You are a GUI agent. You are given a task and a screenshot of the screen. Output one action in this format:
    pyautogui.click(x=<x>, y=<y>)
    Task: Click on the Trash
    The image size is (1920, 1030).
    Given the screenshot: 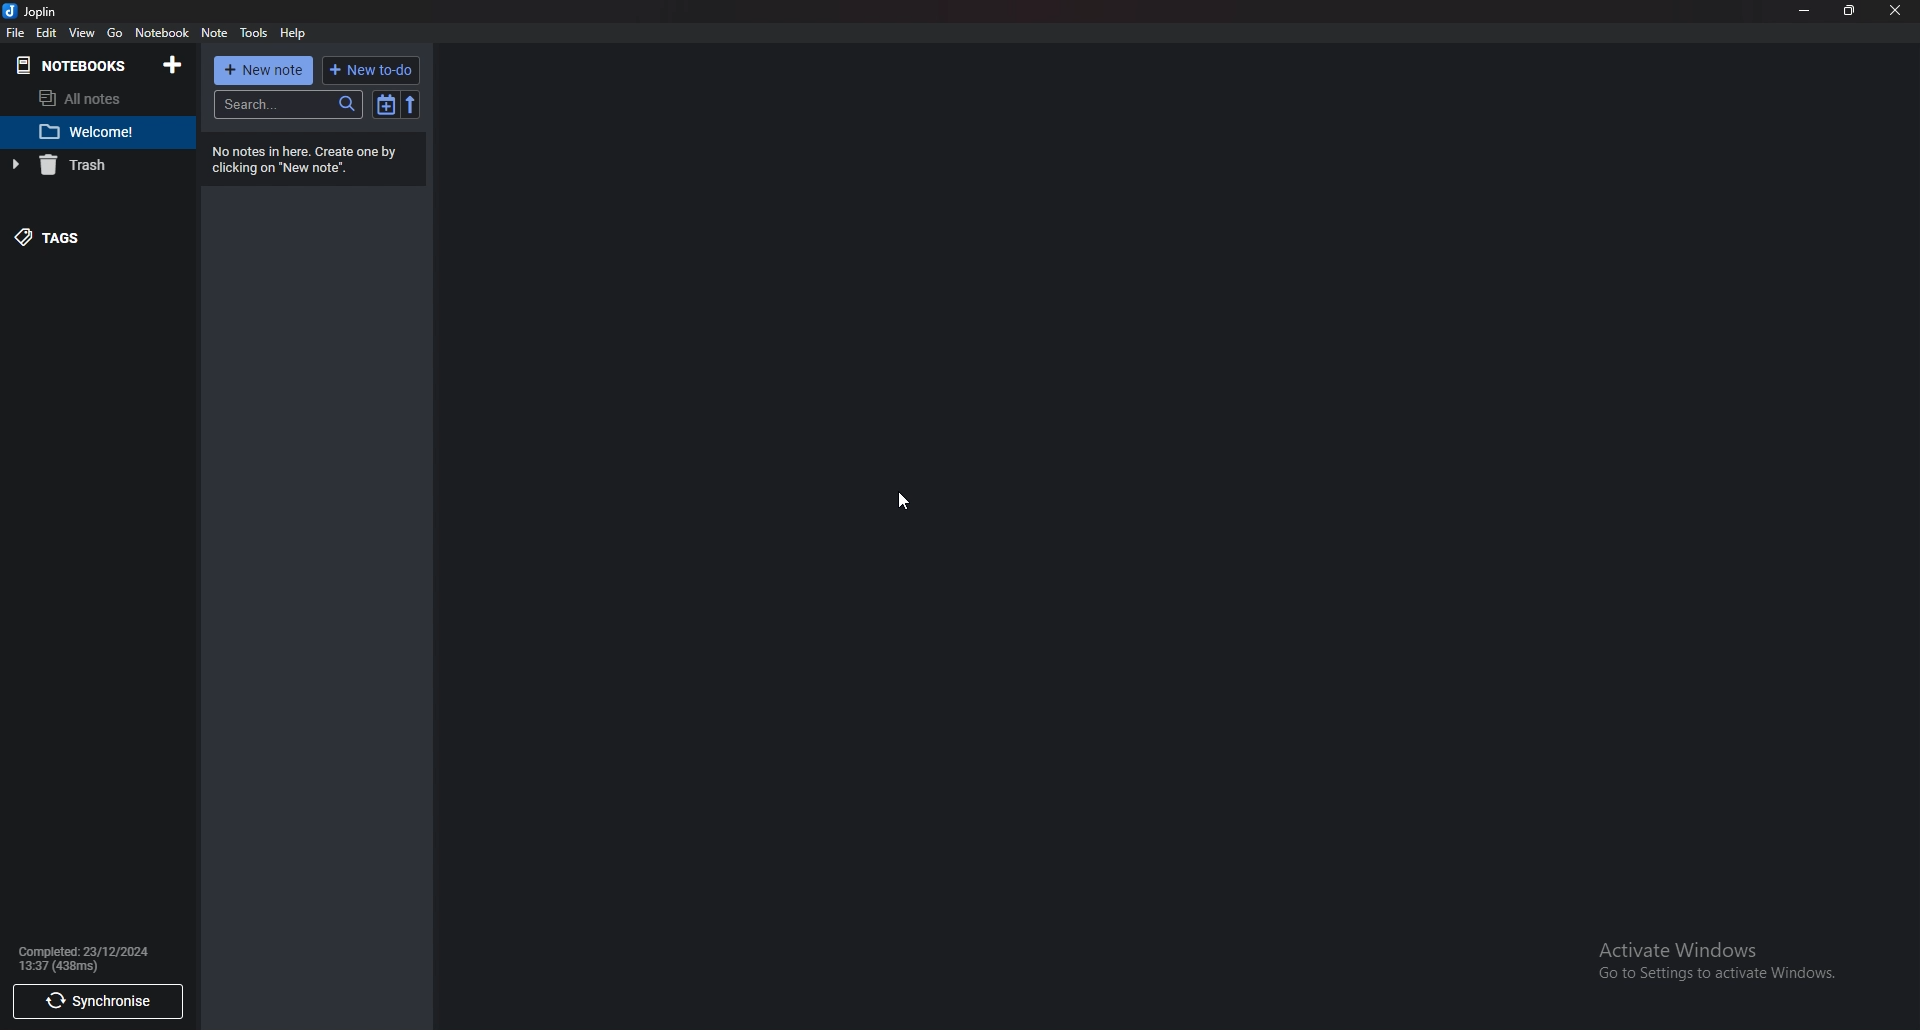 What is the action you would take?
    pyautogui.click(x=91, y=165)
    